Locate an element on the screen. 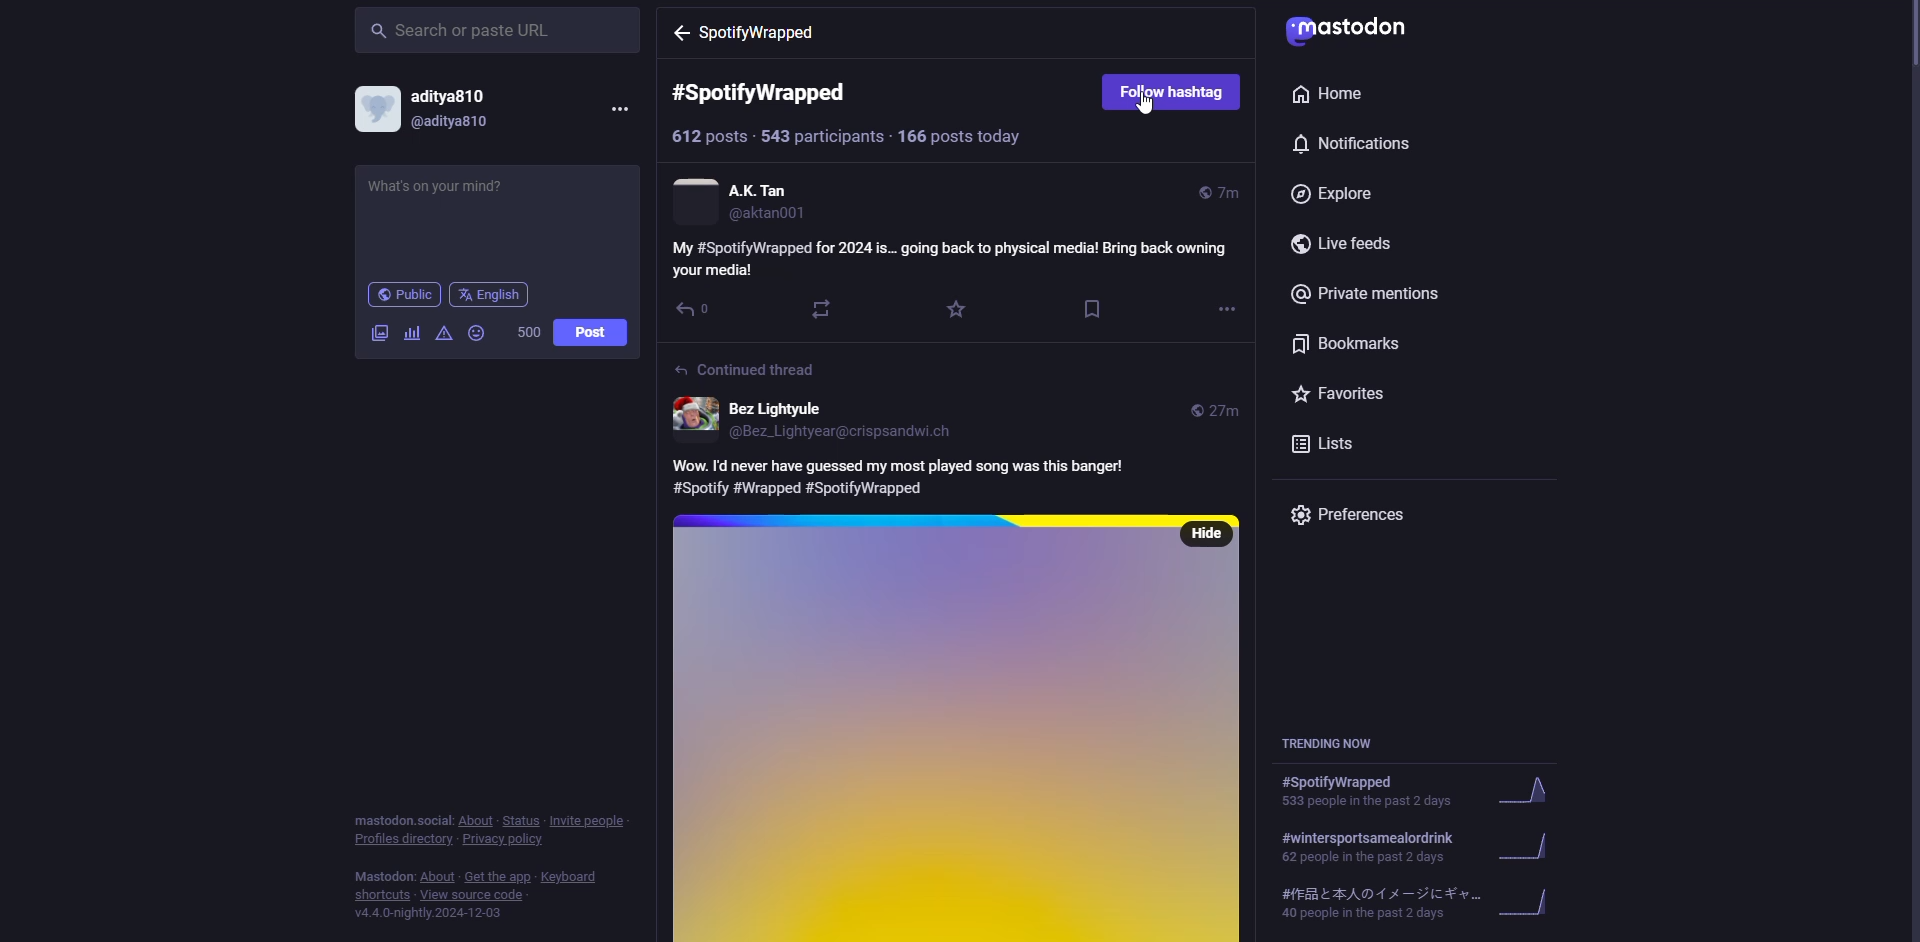  posts is located at coordinates (961, 138).